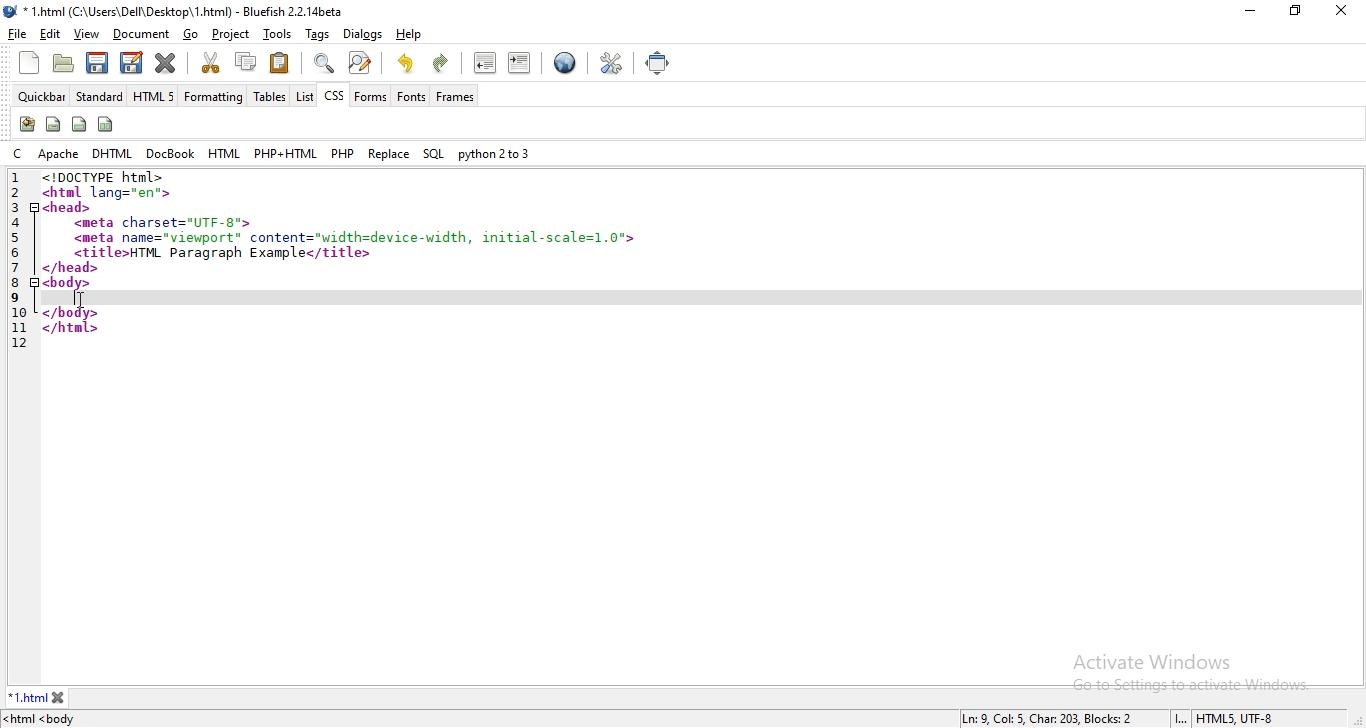 The image size is (1366, 728). I want to click on SQL, so click(434, 154).